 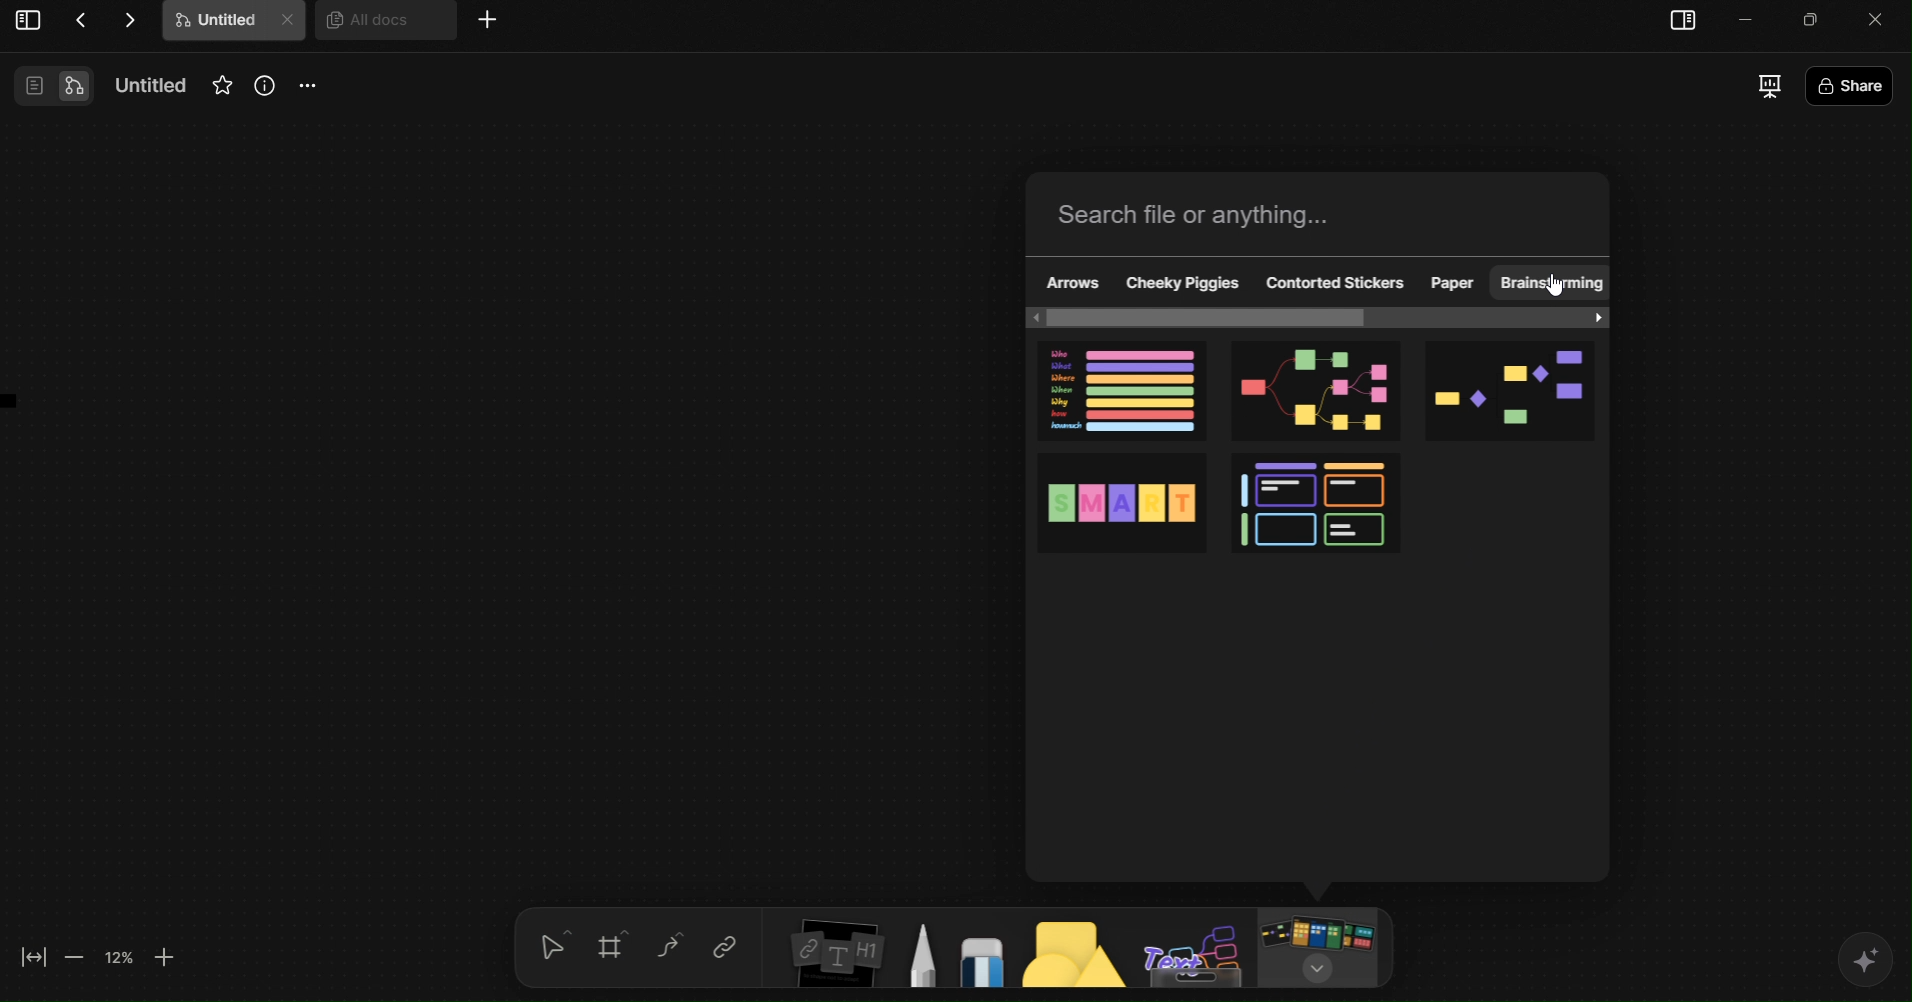 What do you see at coordinates (1770, 88) in the screenshot?
I see `Presentation Mode` at bounding box center [1770, 88].